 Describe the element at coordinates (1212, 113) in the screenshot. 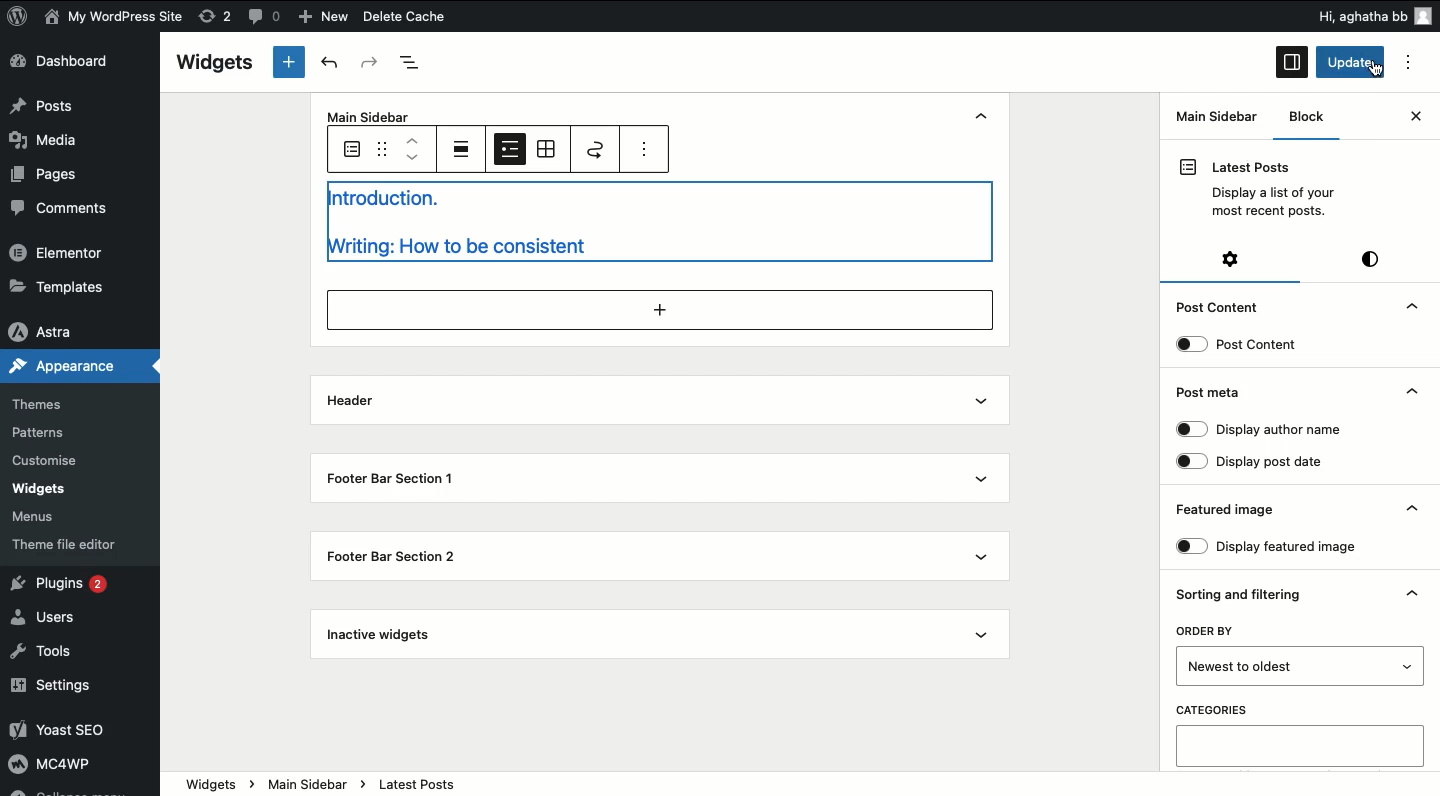

I see `Main Sidebar` at that location.